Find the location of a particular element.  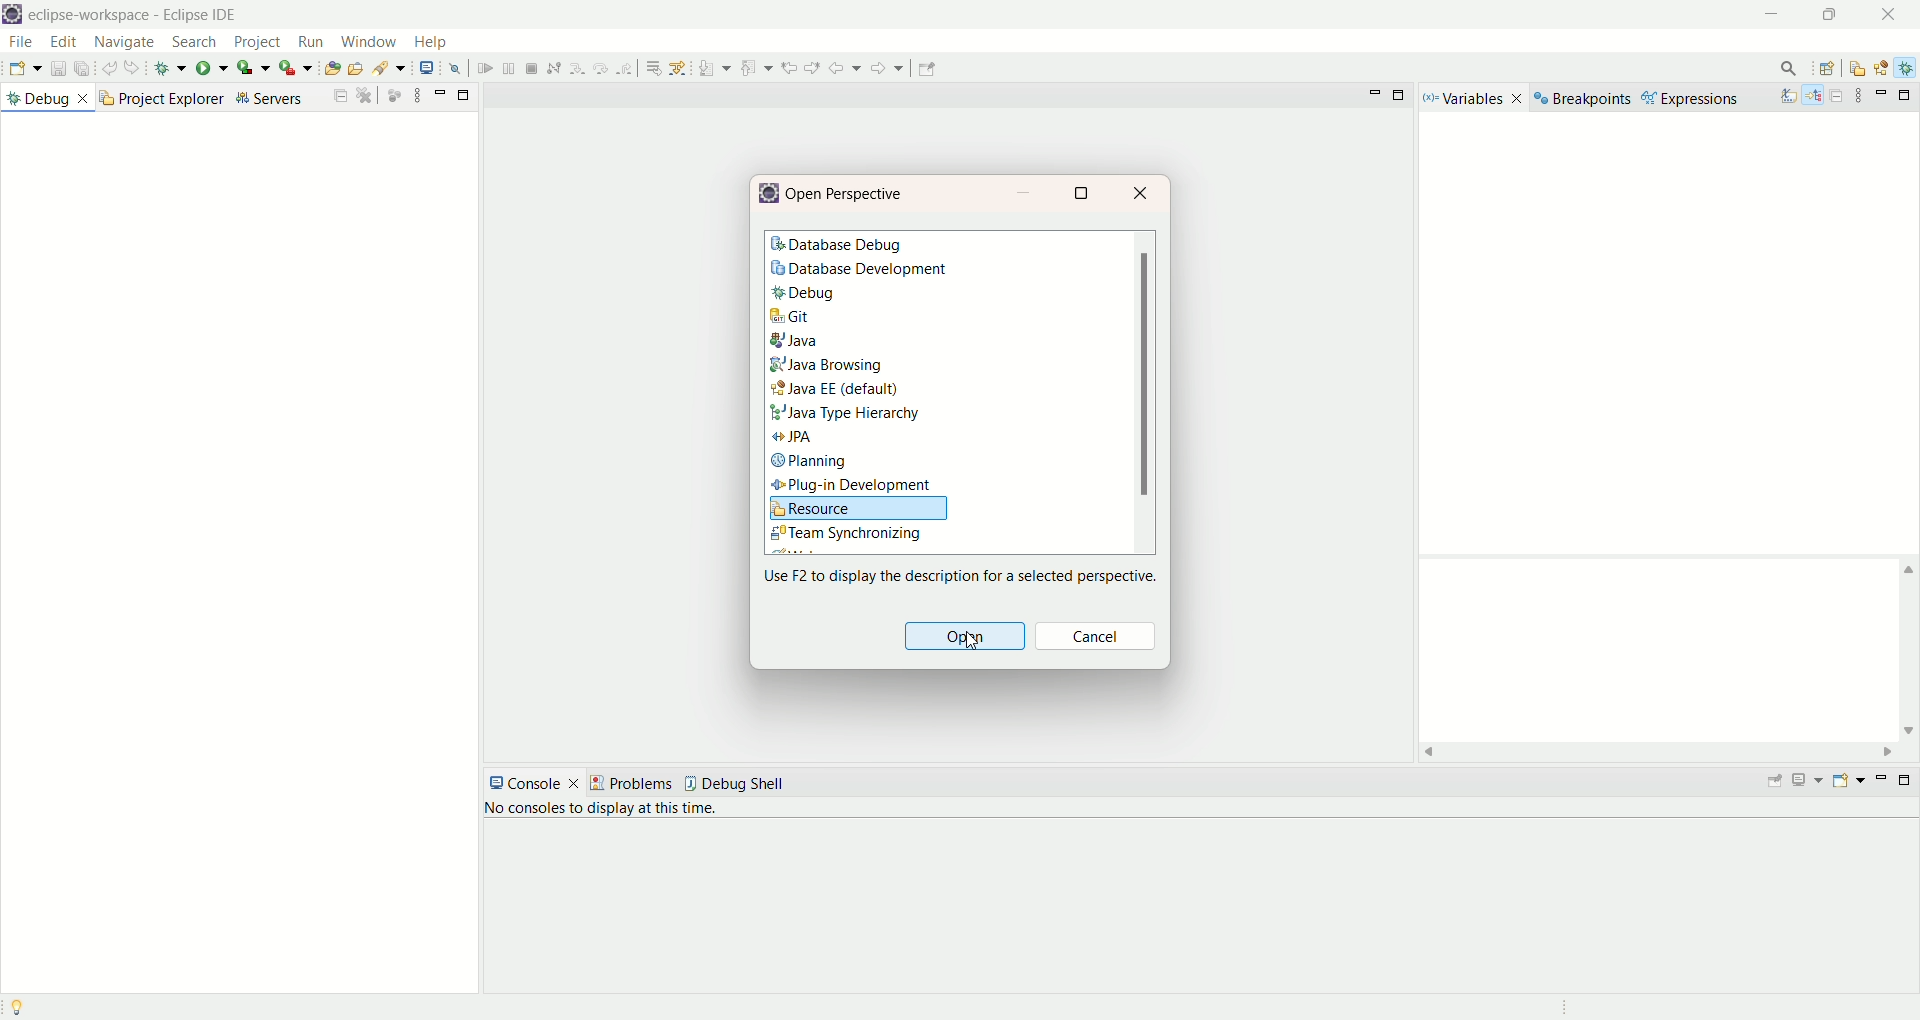

Java Type hierarchy is located at coordinates (844, 415).